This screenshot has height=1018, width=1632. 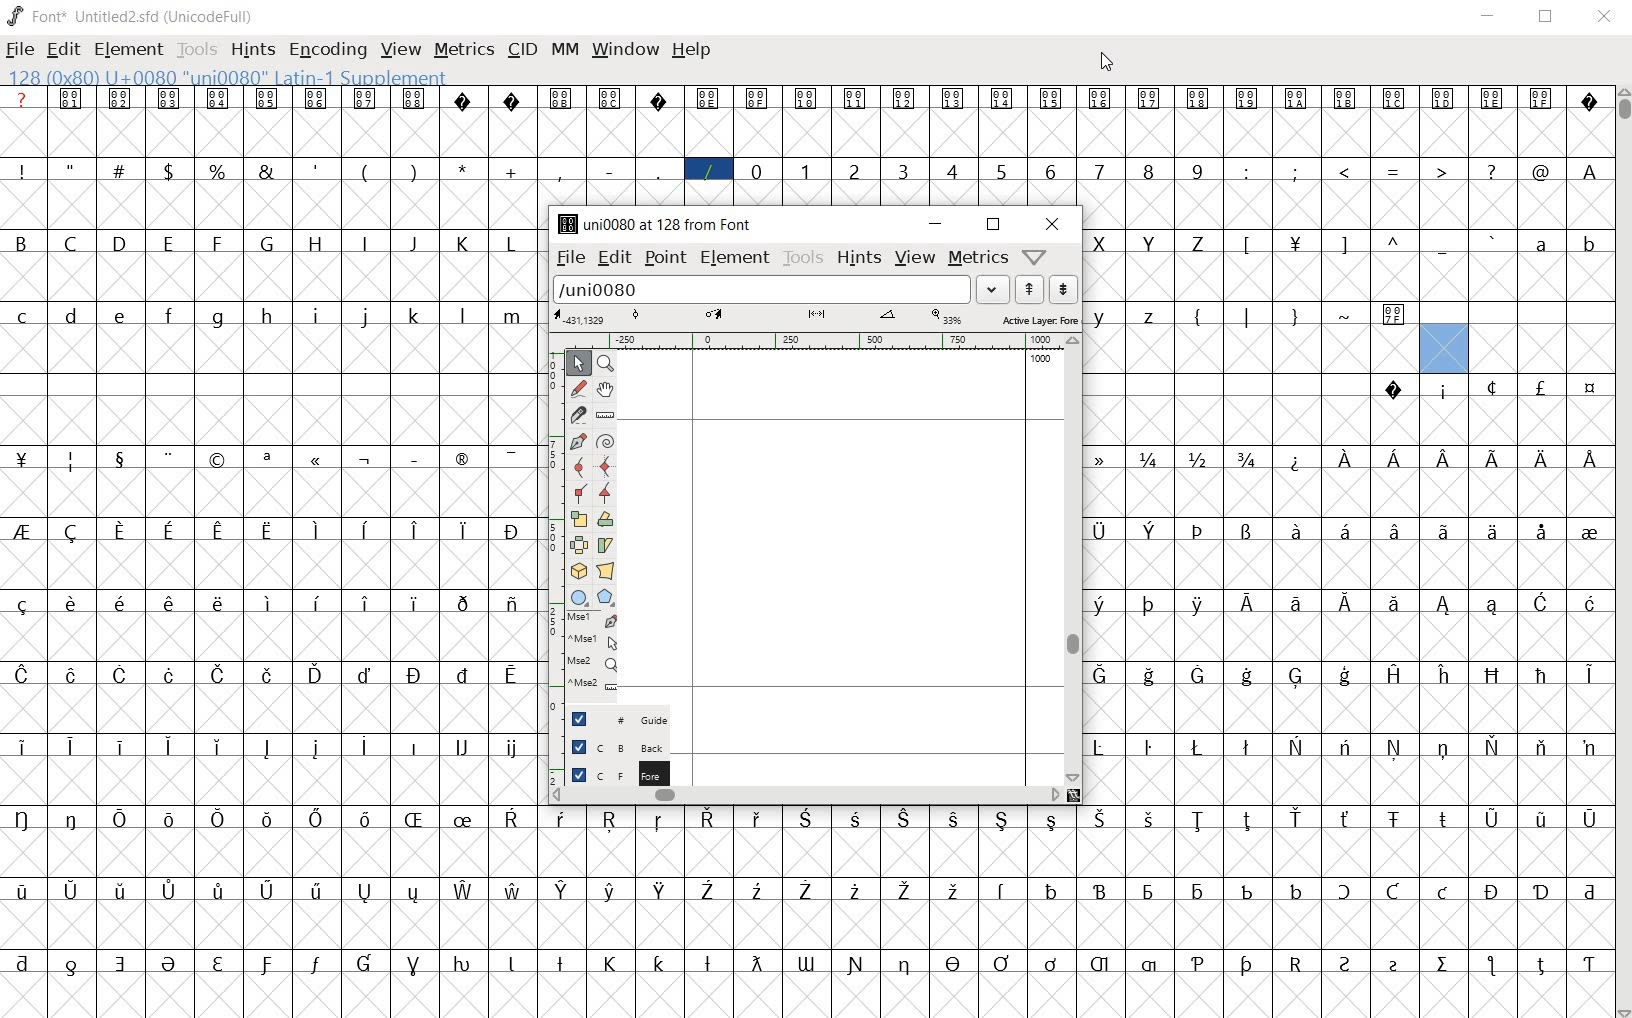 I want to click on glyph, so click(x=1342, y=246).